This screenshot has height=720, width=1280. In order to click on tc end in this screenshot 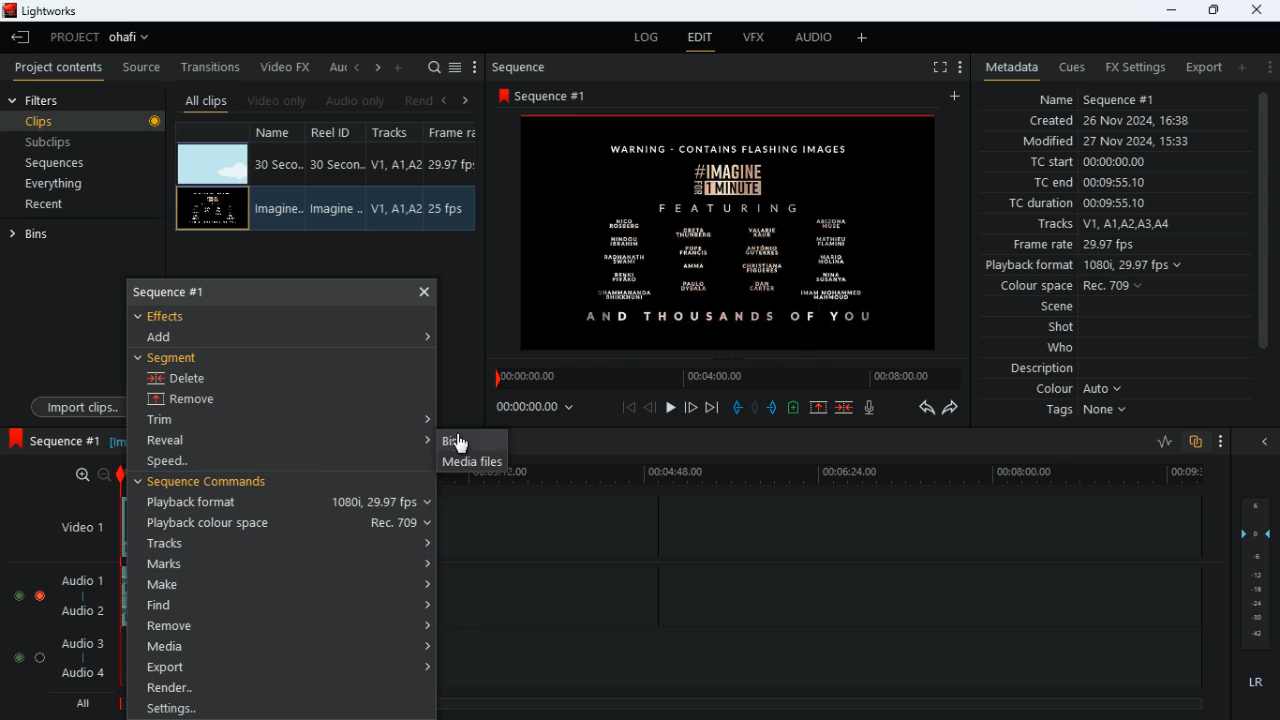, I will do `click(1096, 183)`.